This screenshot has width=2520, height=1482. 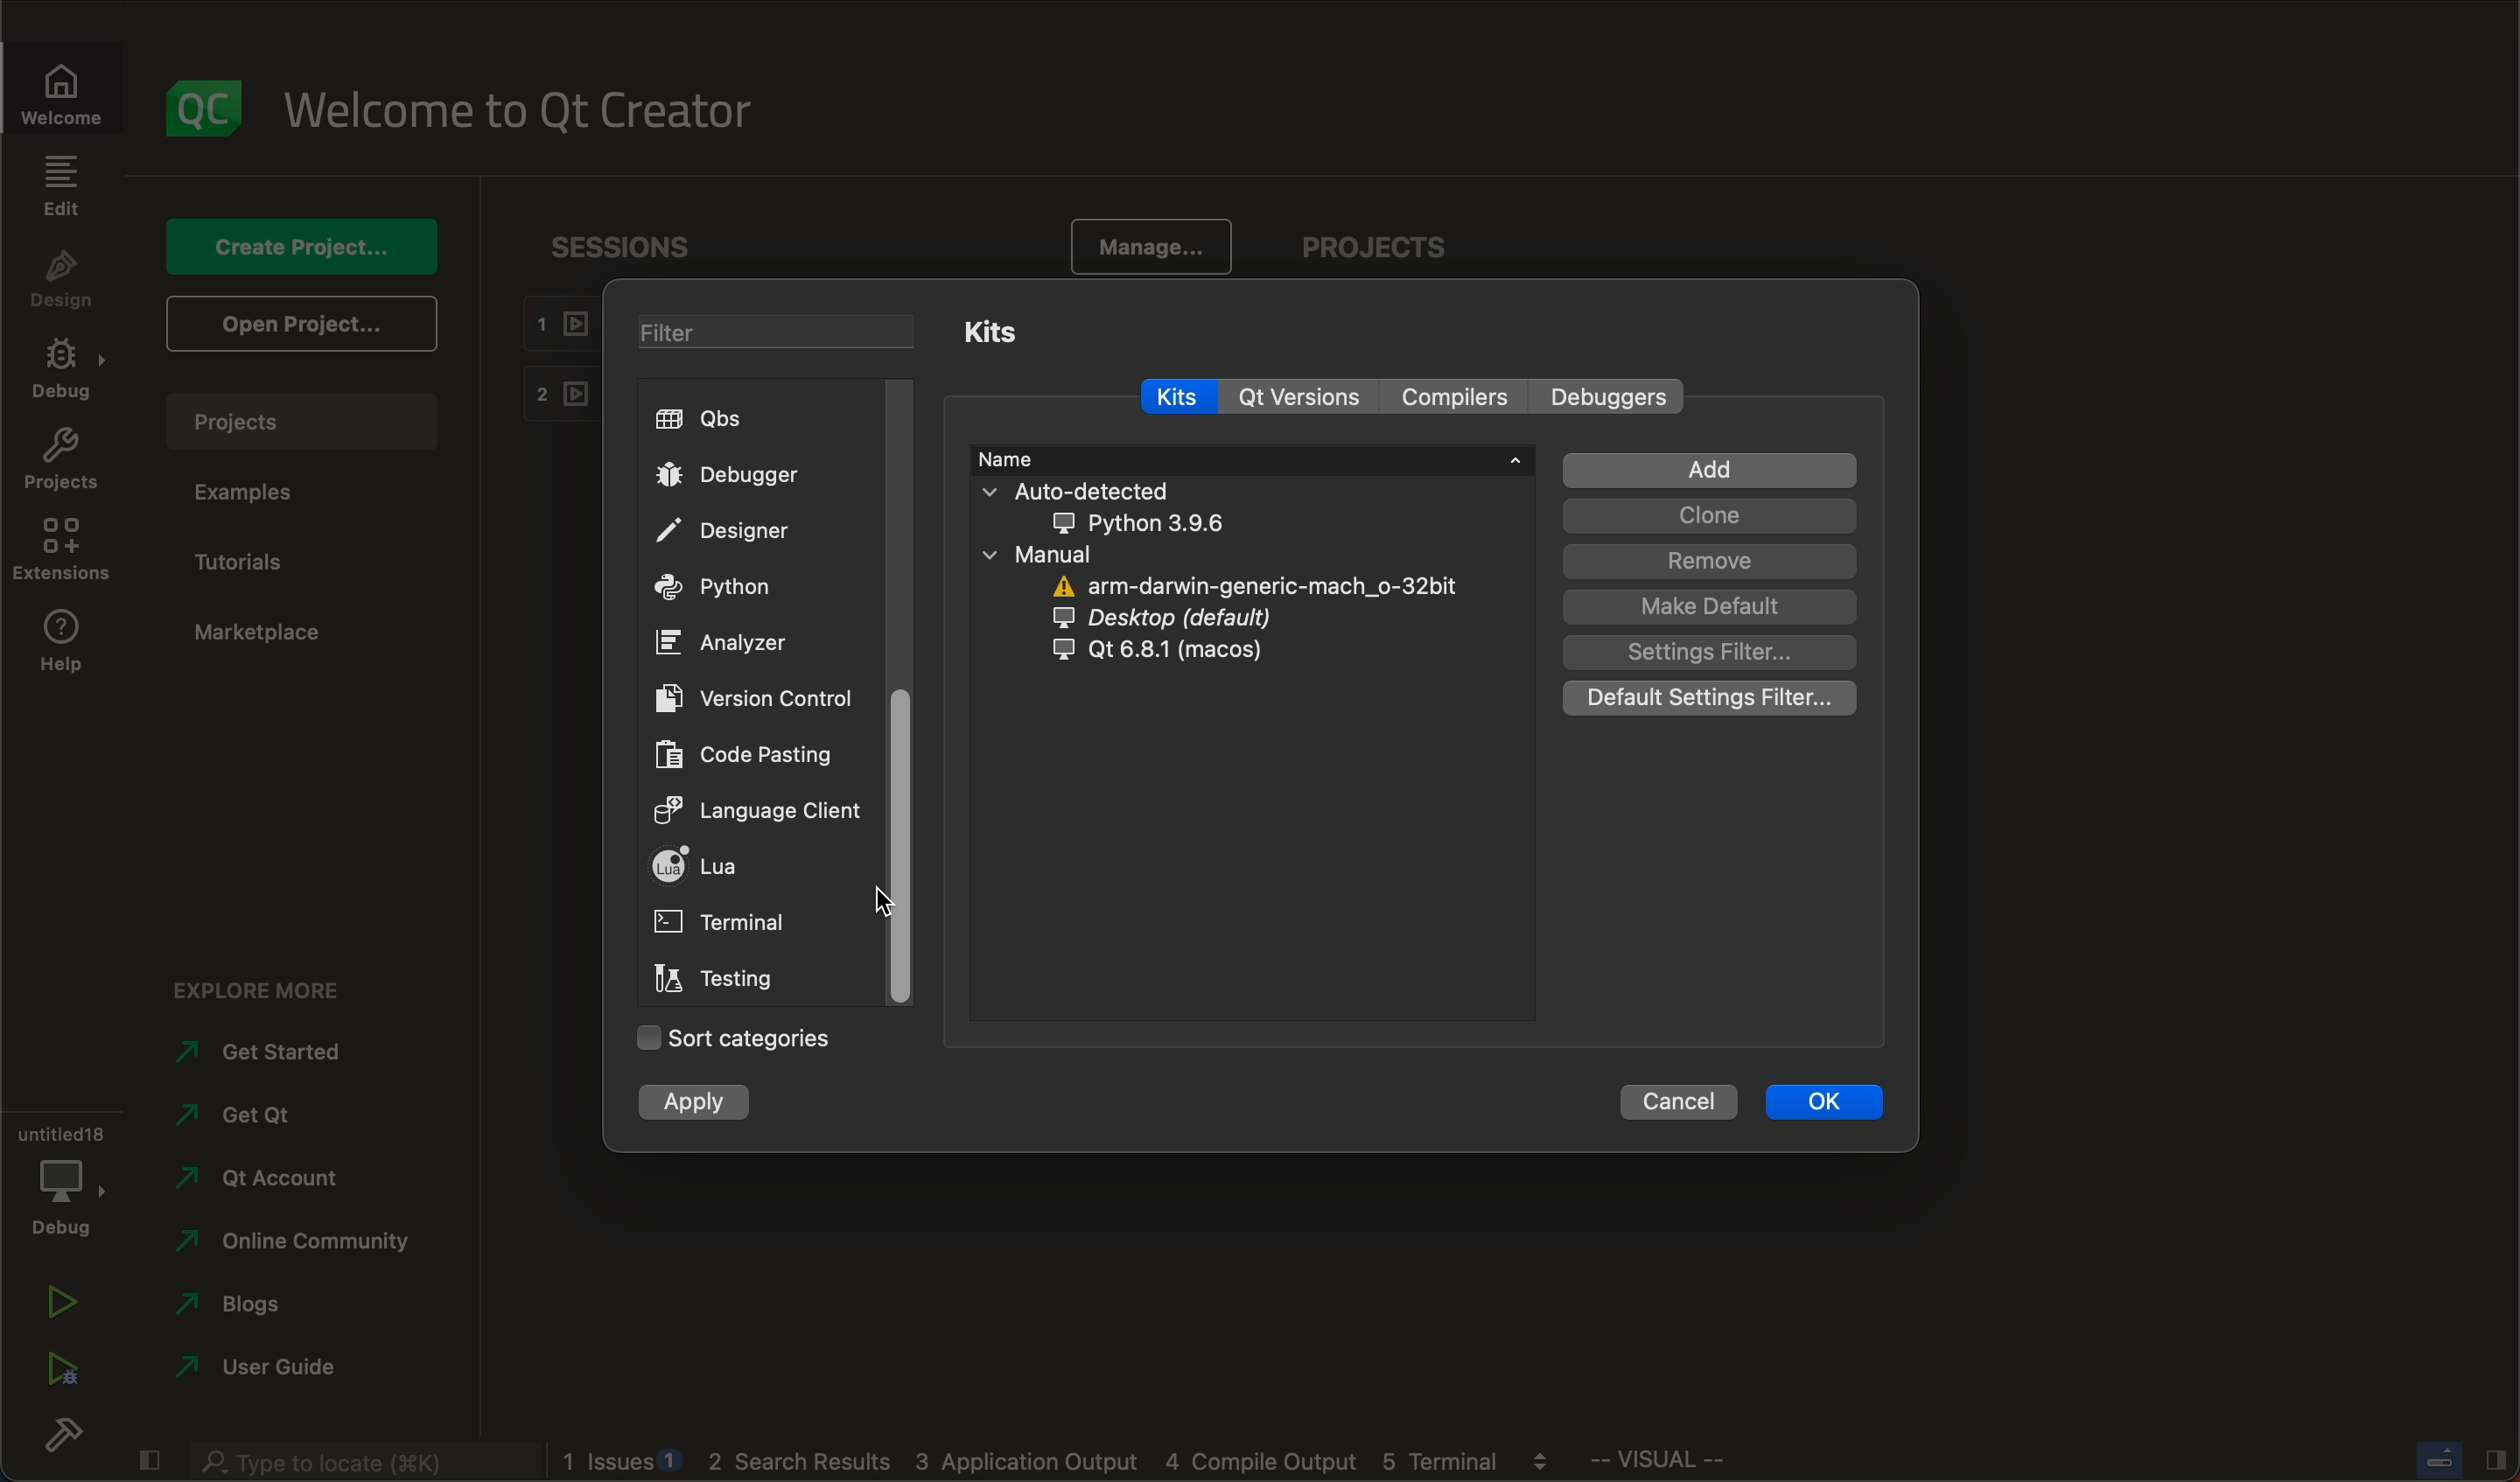 What do you see at coordinates (1710, 516) in the screenshot?
I see `clone` at bounding box center [1710, 516].